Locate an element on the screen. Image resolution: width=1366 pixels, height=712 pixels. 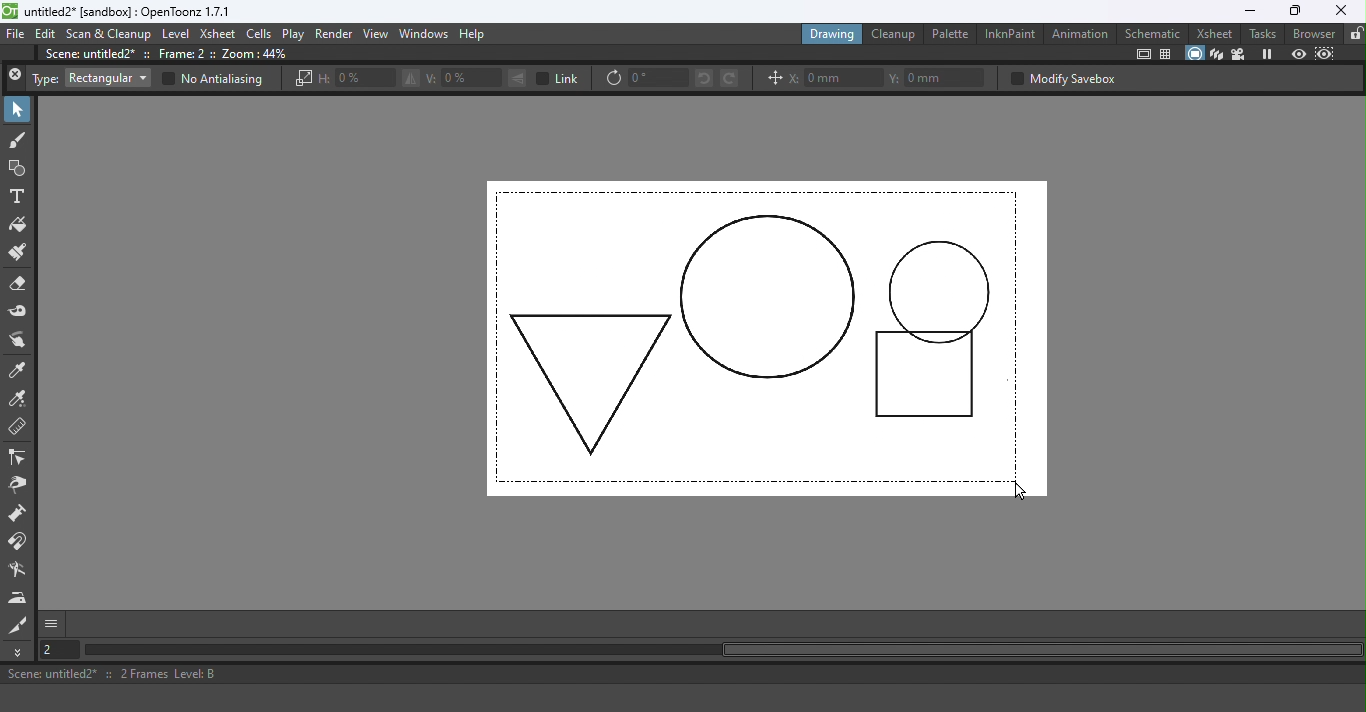
No Antialiasing is located at coordinates (211, 79).